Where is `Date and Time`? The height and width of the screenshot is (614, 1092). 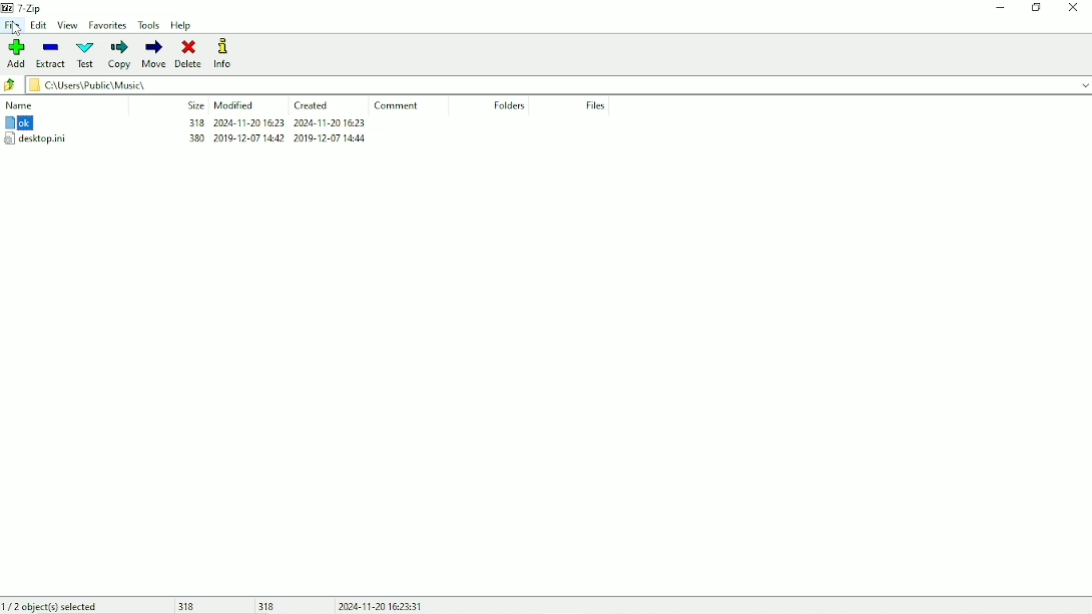
Date and Time is located at coordinates (384, 605).